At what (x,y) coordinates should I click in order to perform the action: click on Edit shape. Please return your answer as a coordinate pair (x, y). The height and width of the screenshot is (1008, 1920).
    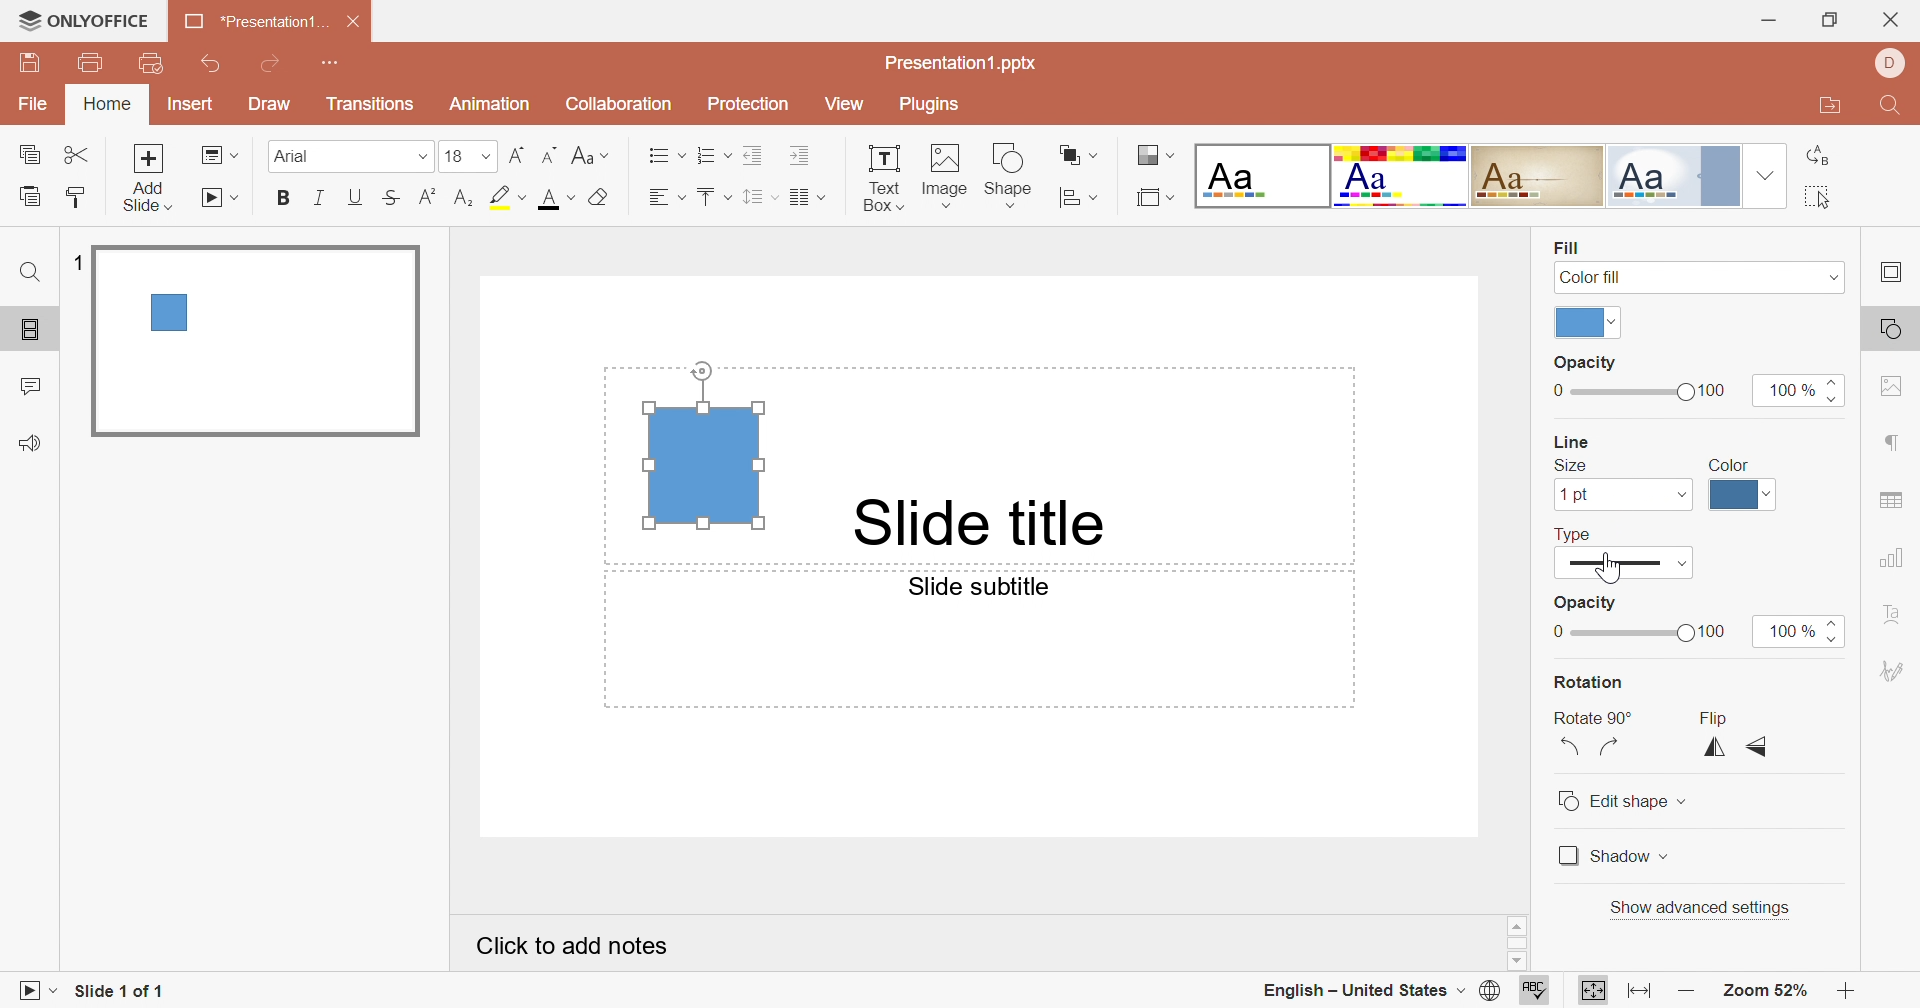
    Looking at the image, I should click on (1612, 801).